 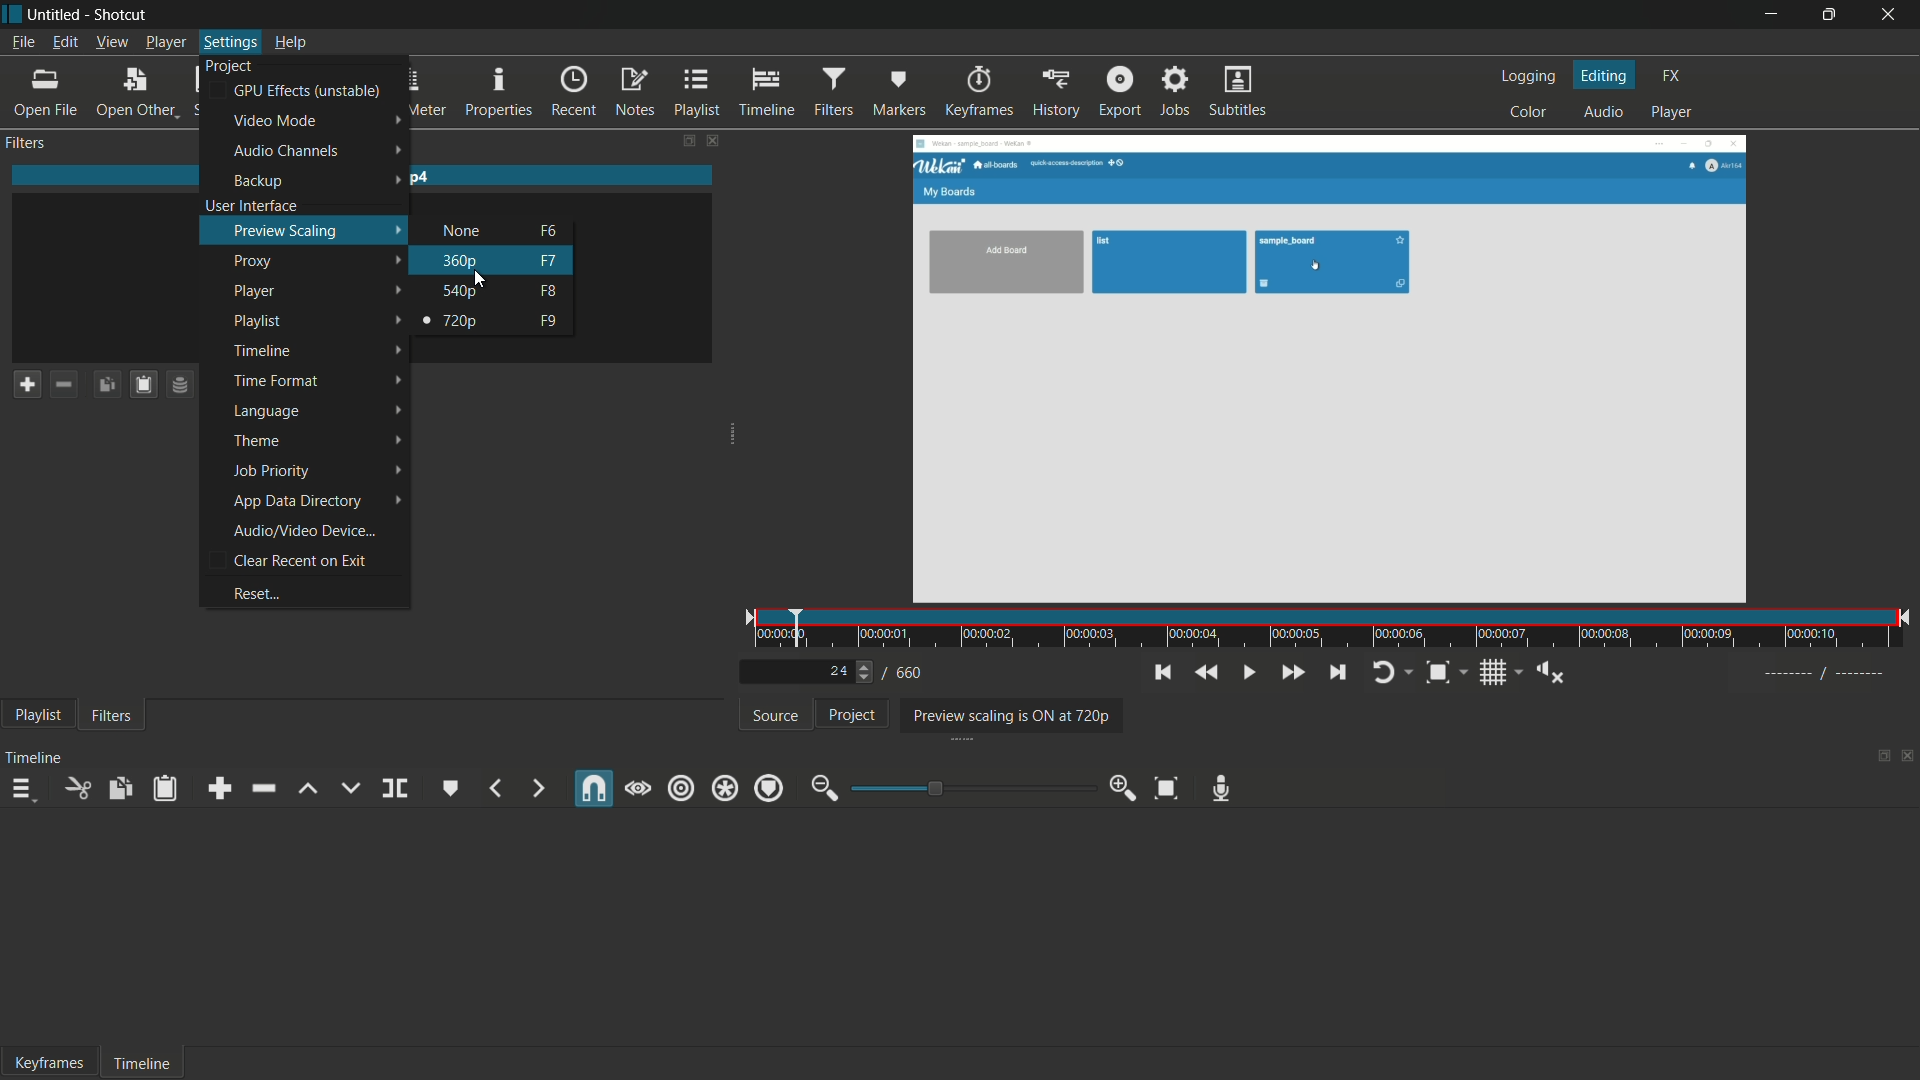 What do you see at coordinates (1221, 790) in the screenshot?
I see `record audio` at bounding box center [1221, 790].